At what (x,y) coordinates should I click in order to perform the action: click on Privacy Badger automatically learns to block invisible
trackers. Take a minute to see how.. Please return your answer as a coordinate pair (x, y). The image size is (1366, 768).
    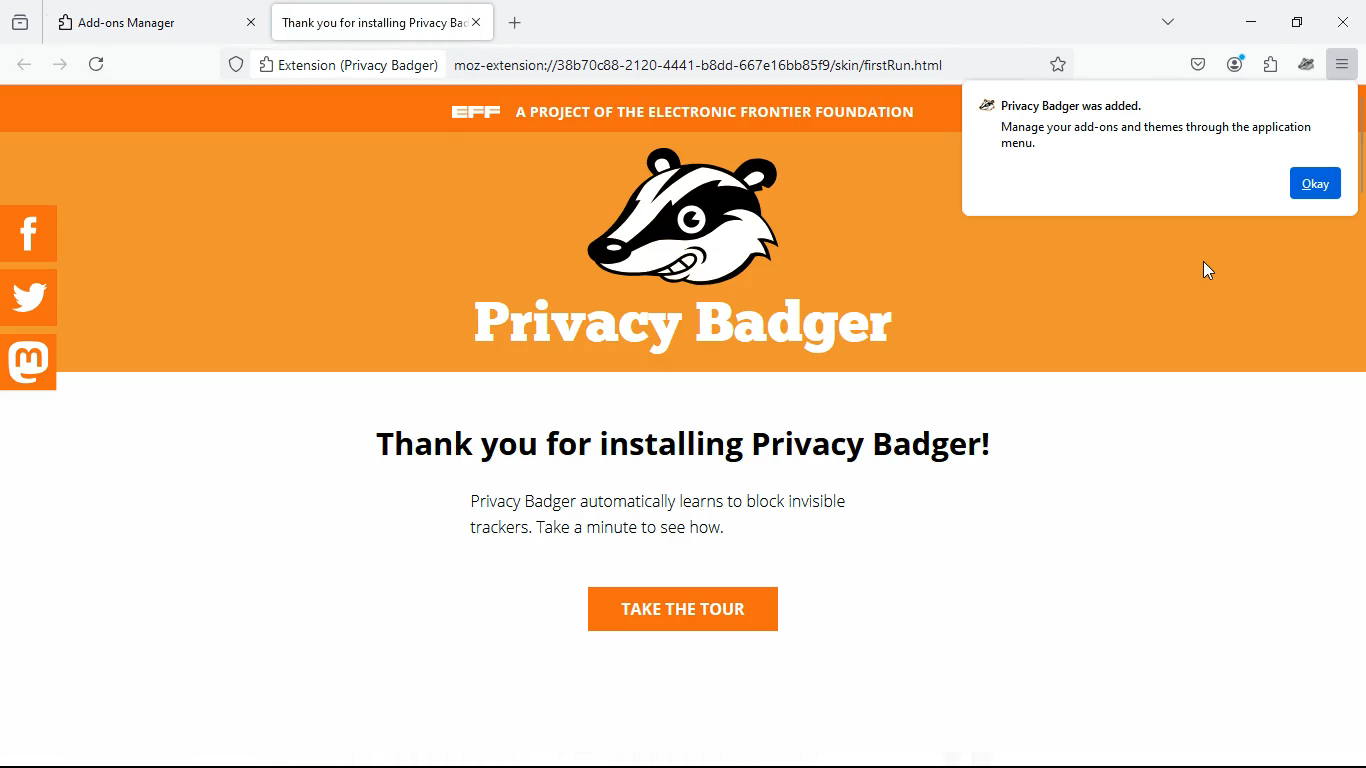
    Looking at the image, I should click on (660, 516).